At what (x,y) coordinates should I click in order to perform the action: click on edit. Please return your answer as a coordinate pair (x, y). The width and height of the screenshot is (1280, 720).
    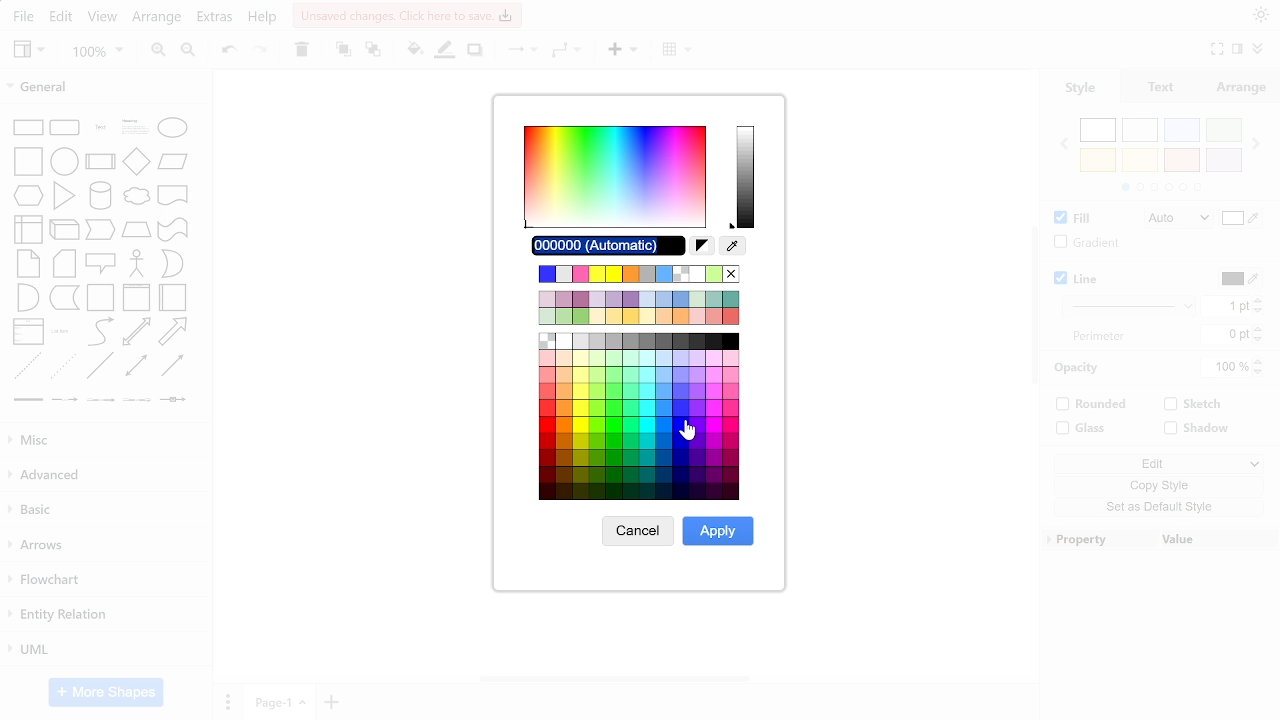
    Looking at the image, I should click on (1156, 462).